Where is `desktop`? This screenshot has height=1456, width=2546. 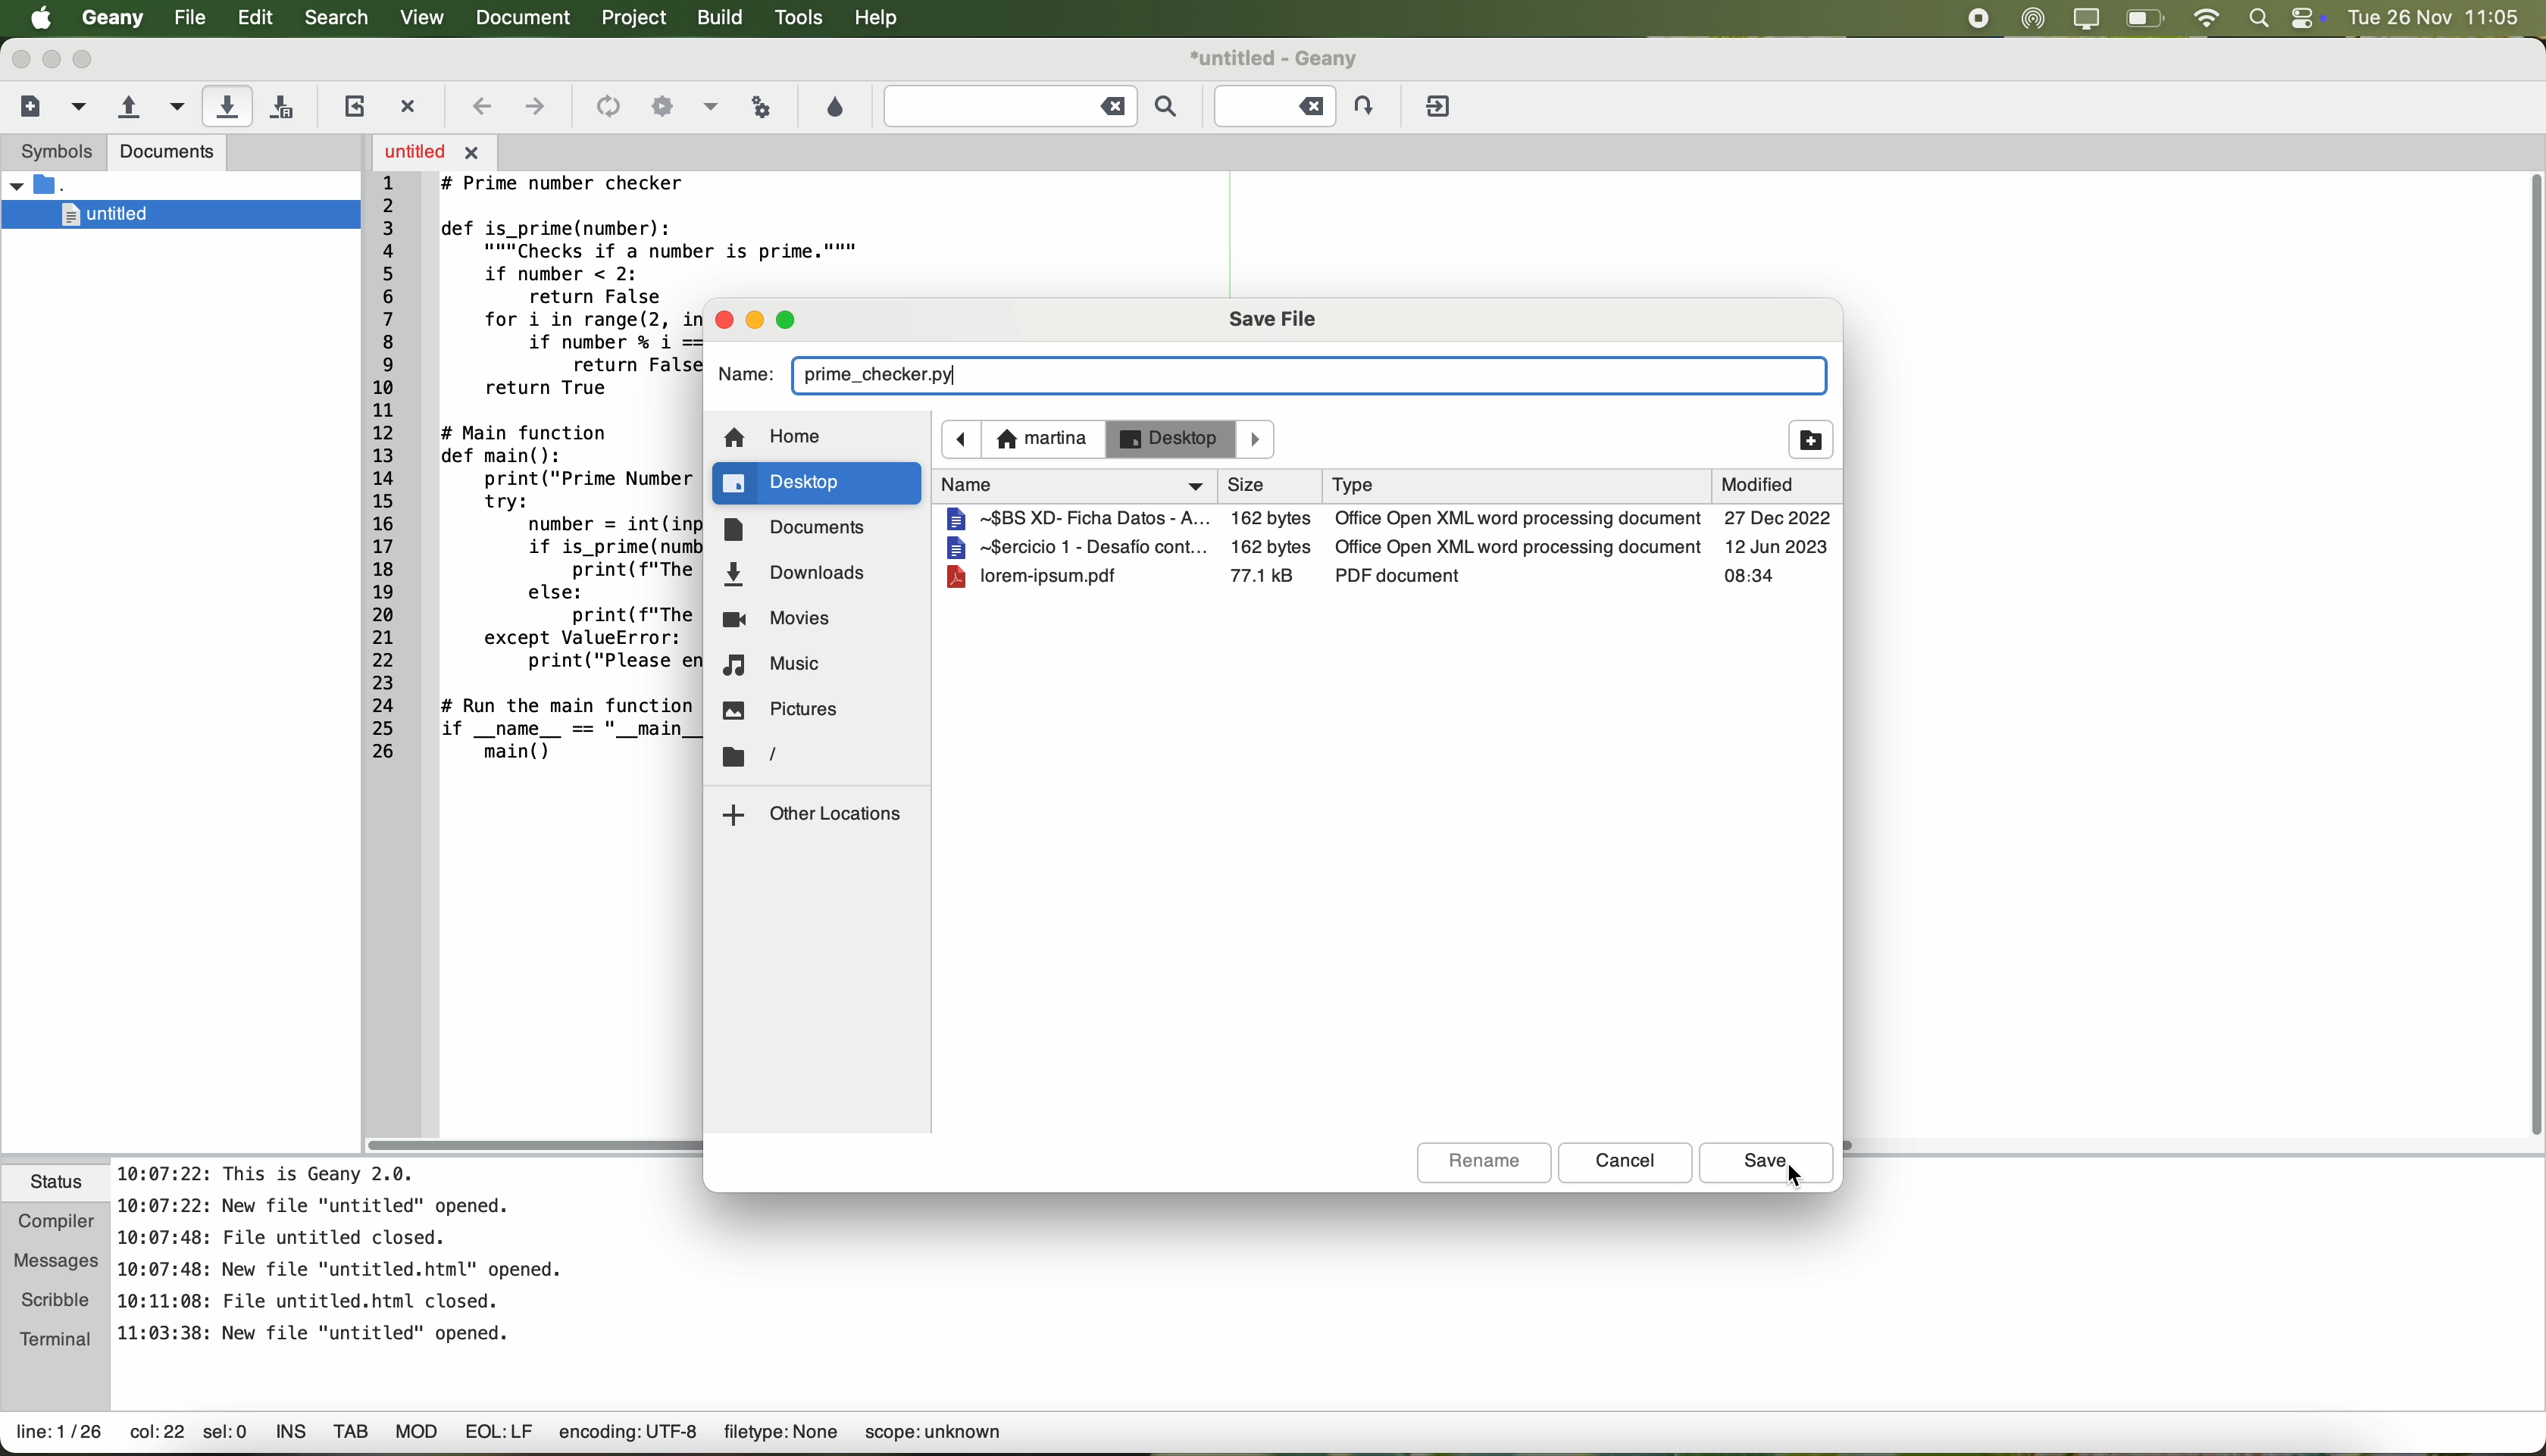
desktop is located at coordinates (1173, 441).